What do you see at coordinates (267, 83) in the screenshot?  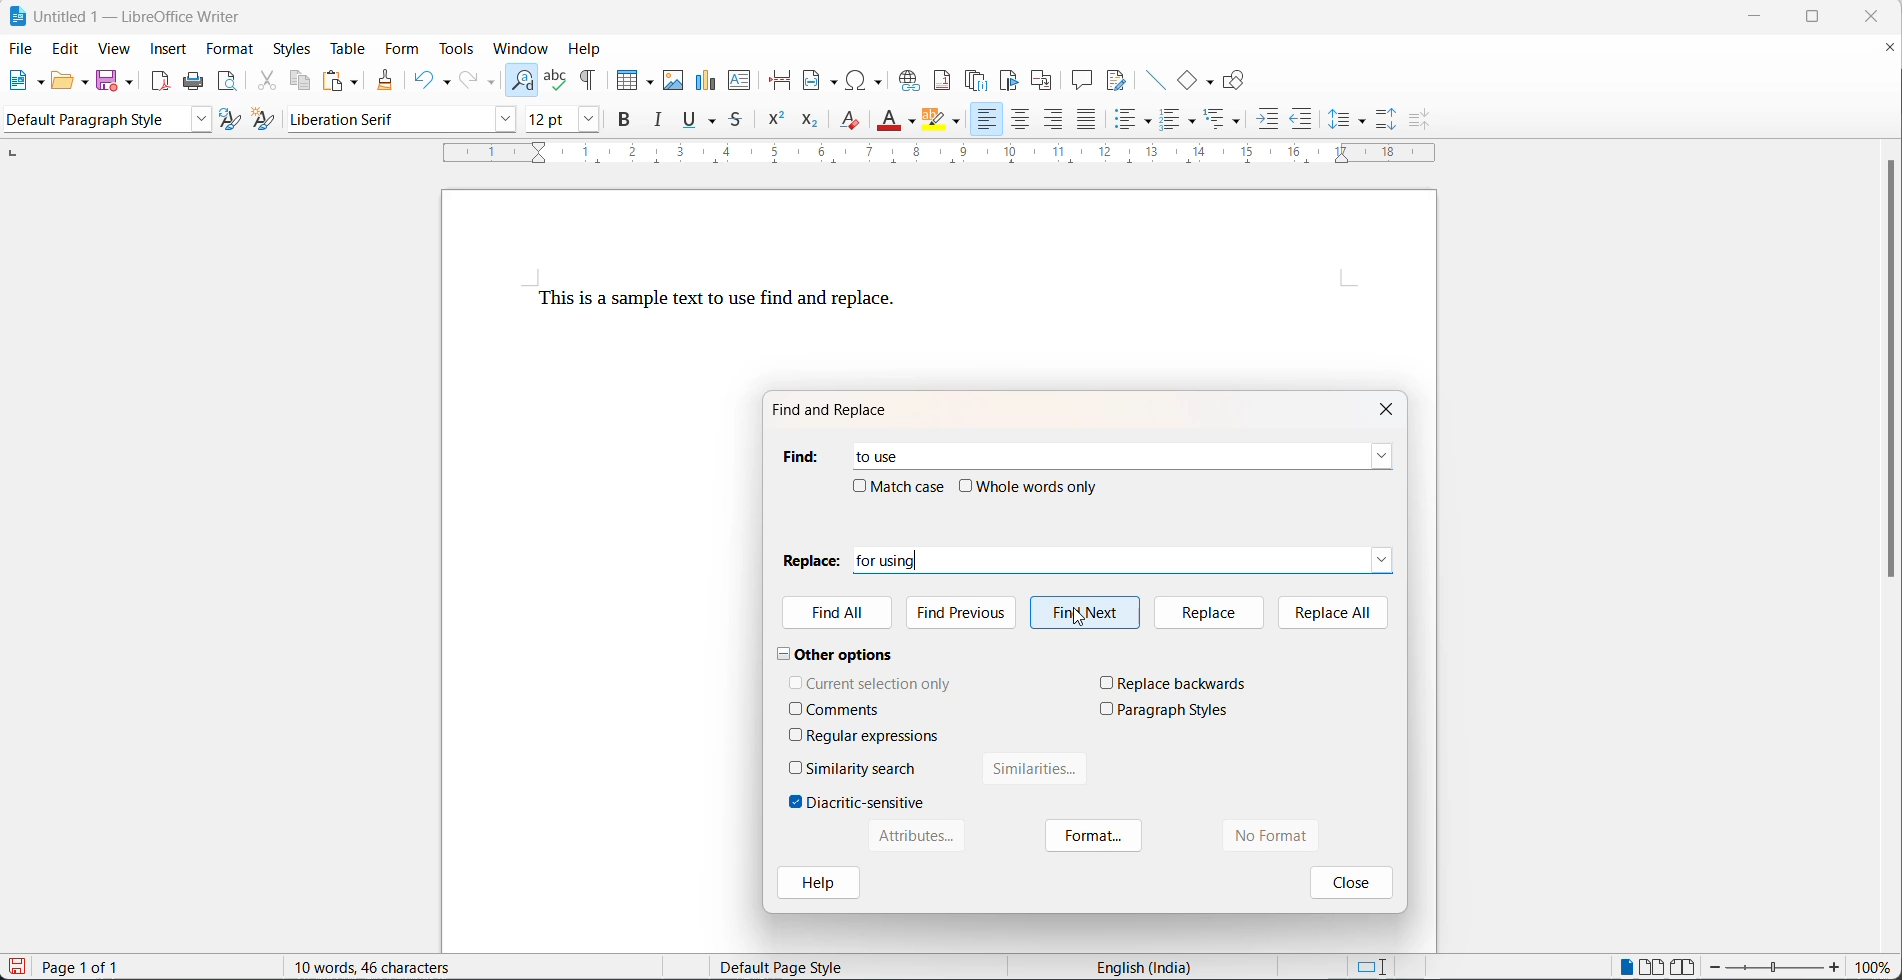 I see `cut` at bounding box center [267, 83].